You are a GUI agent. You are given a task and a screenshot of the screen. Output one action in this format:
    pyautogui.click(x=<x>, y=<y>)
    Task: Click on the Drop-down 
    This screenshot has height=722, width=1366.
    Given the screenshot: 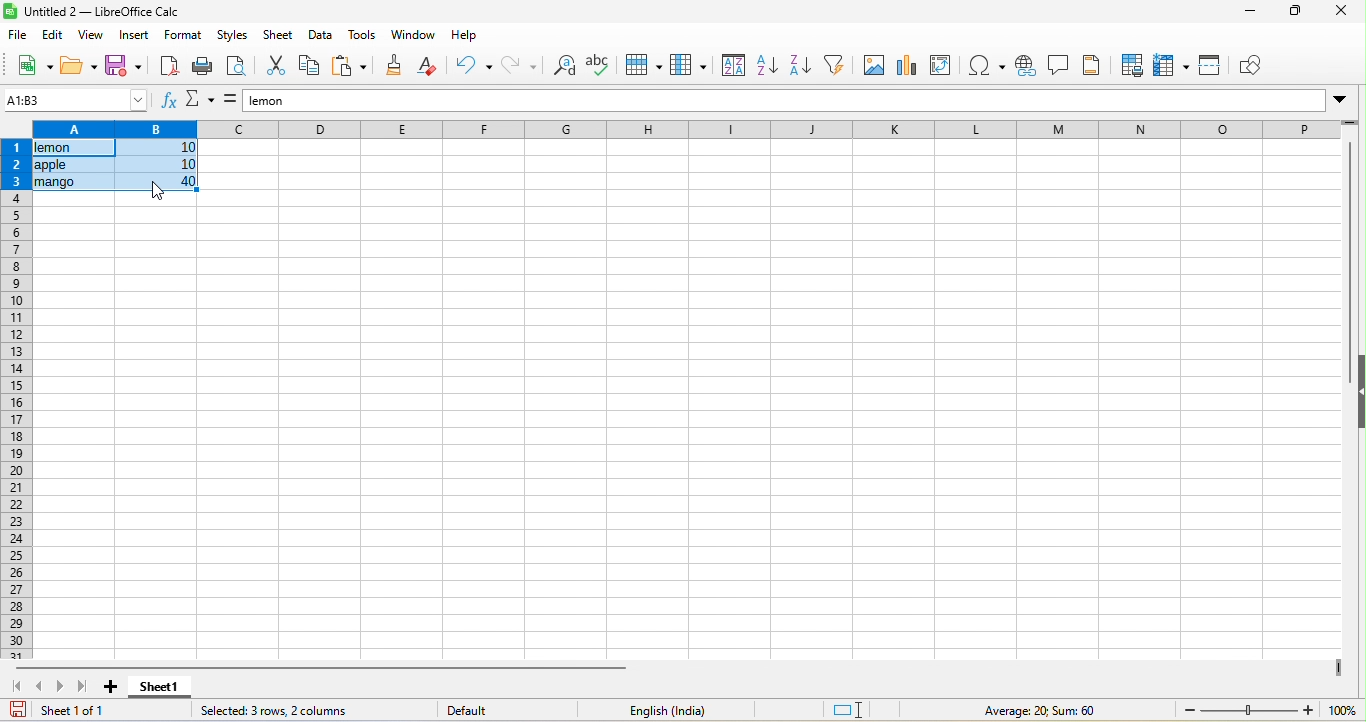 What is the action you would take?
    pyautogui.click(x=1342, y=99)
    